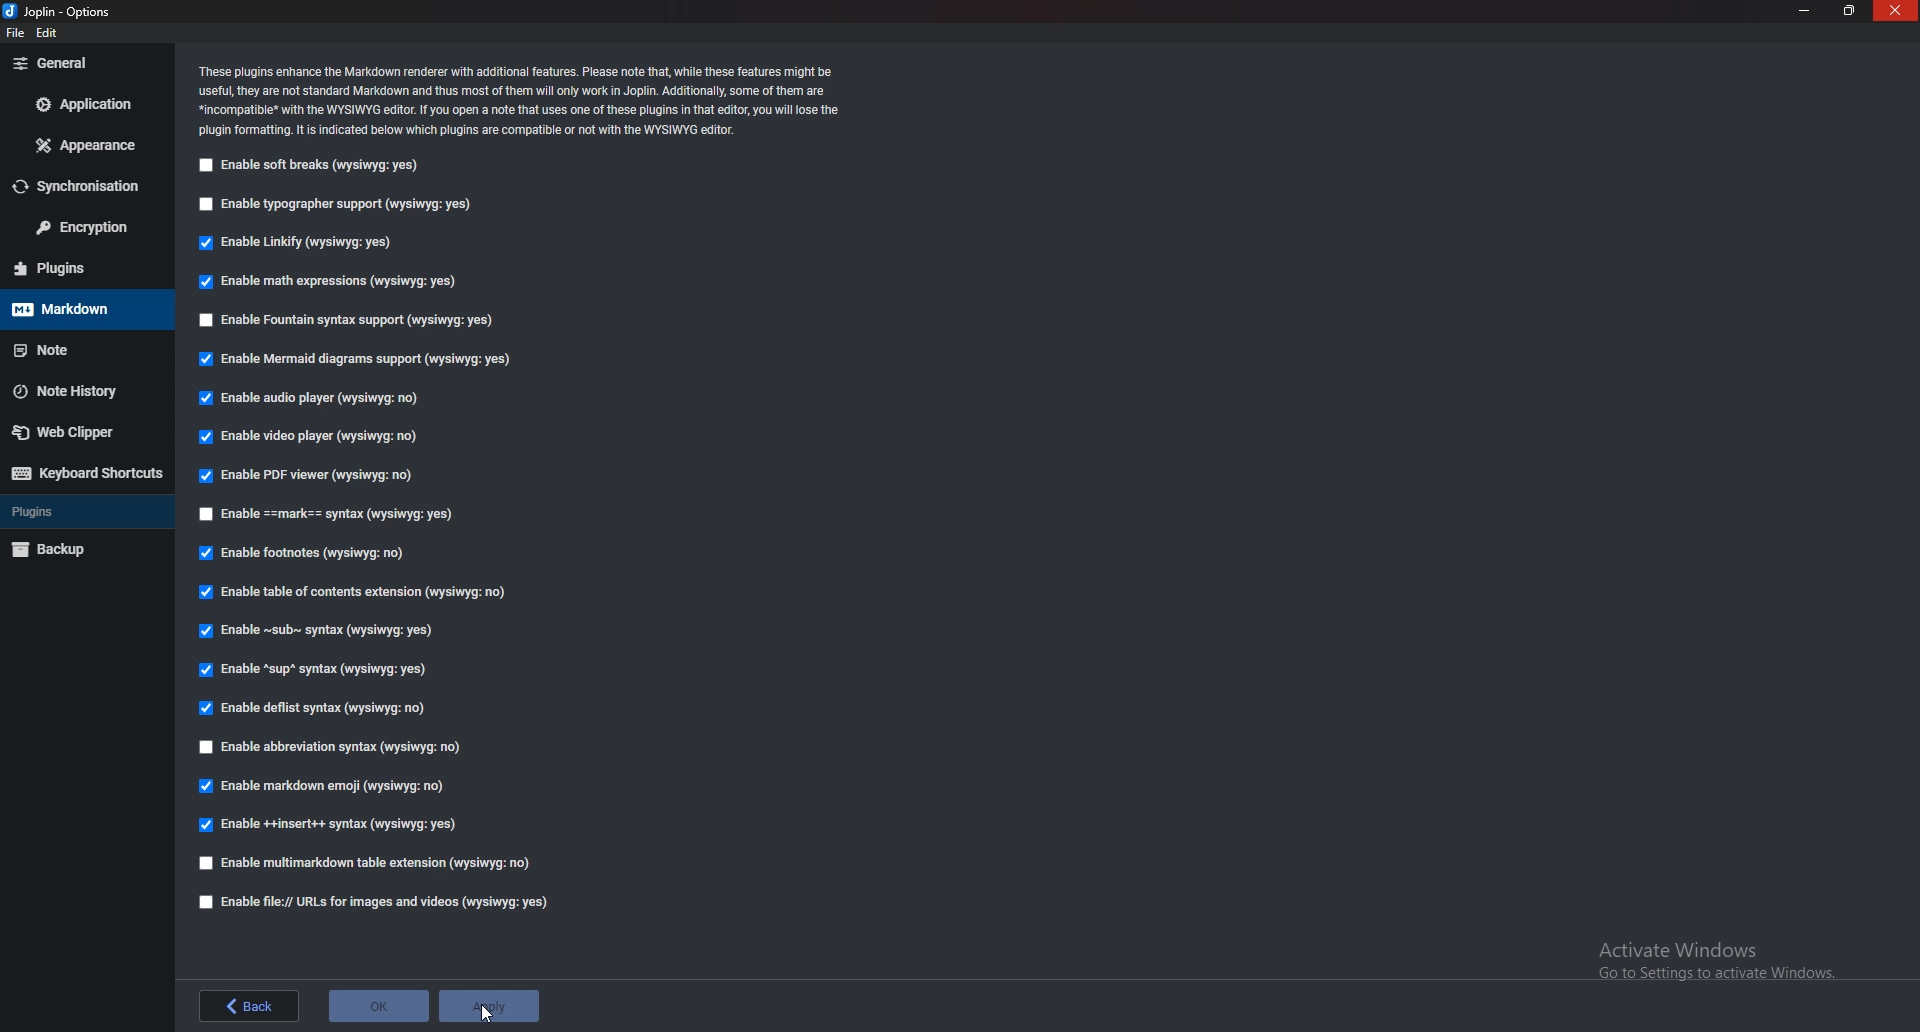 Image resolution: width=1920 pixels, height=1032 pixels. What do you see at coordinates (79, 269) in the screenshot?
I see `Plugins` at bounding box center [79, 269].